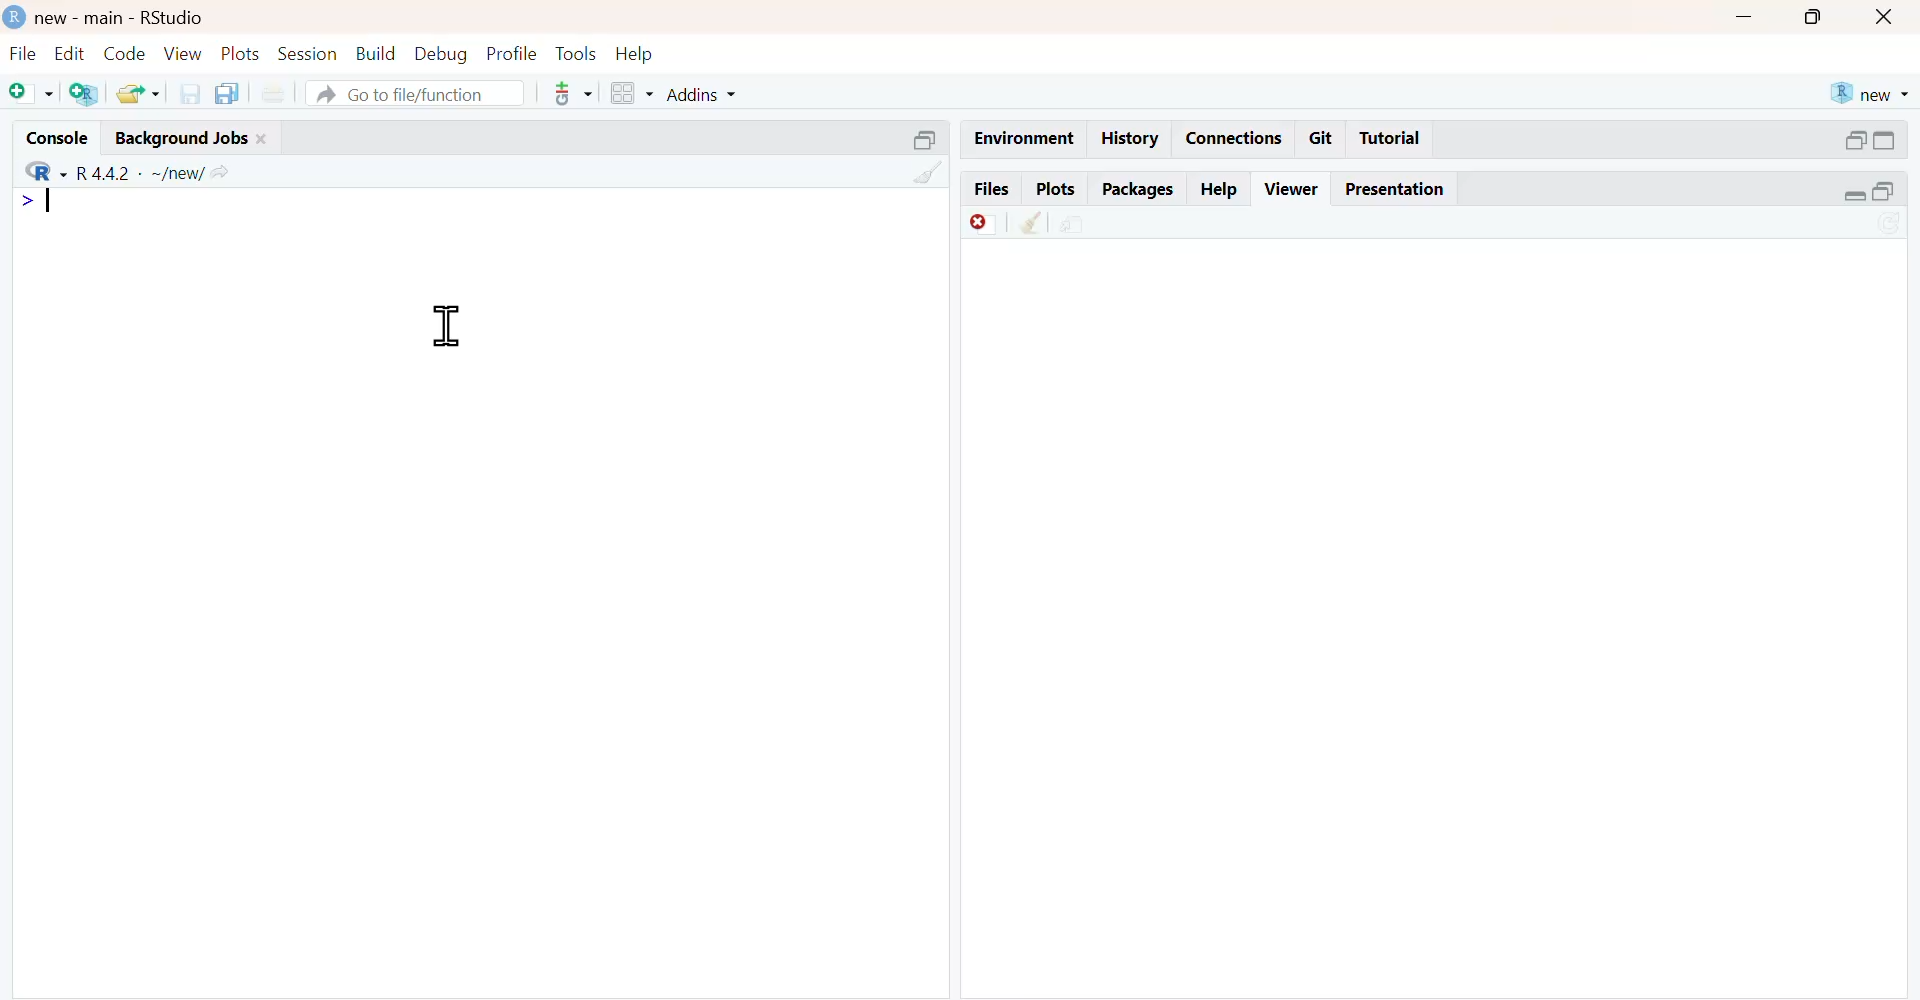 The image size is (1920, 1000). What do you see at coordinates (1884, 191) in the screenshot?
I see `open in separate window` at bounding box center [1884, 191].